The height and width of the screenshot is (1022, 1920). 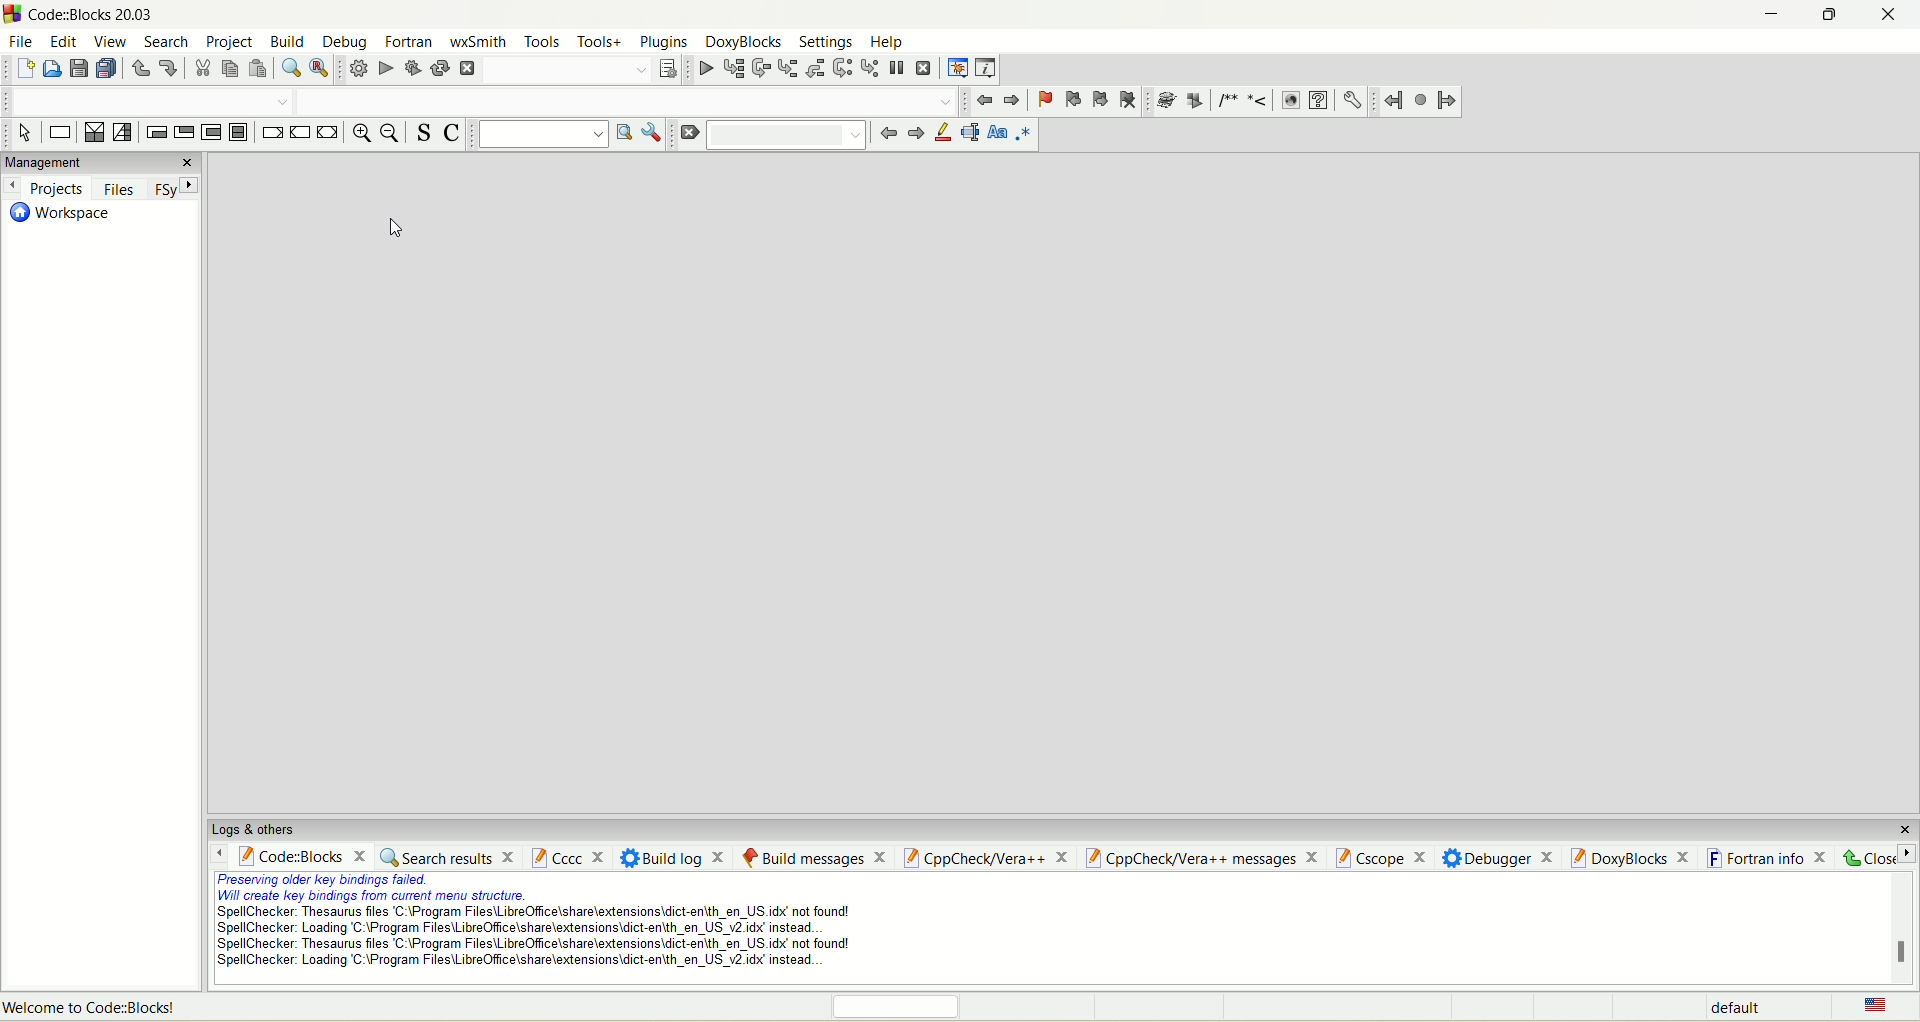 I want to click on help, so click(x=886, y=43).